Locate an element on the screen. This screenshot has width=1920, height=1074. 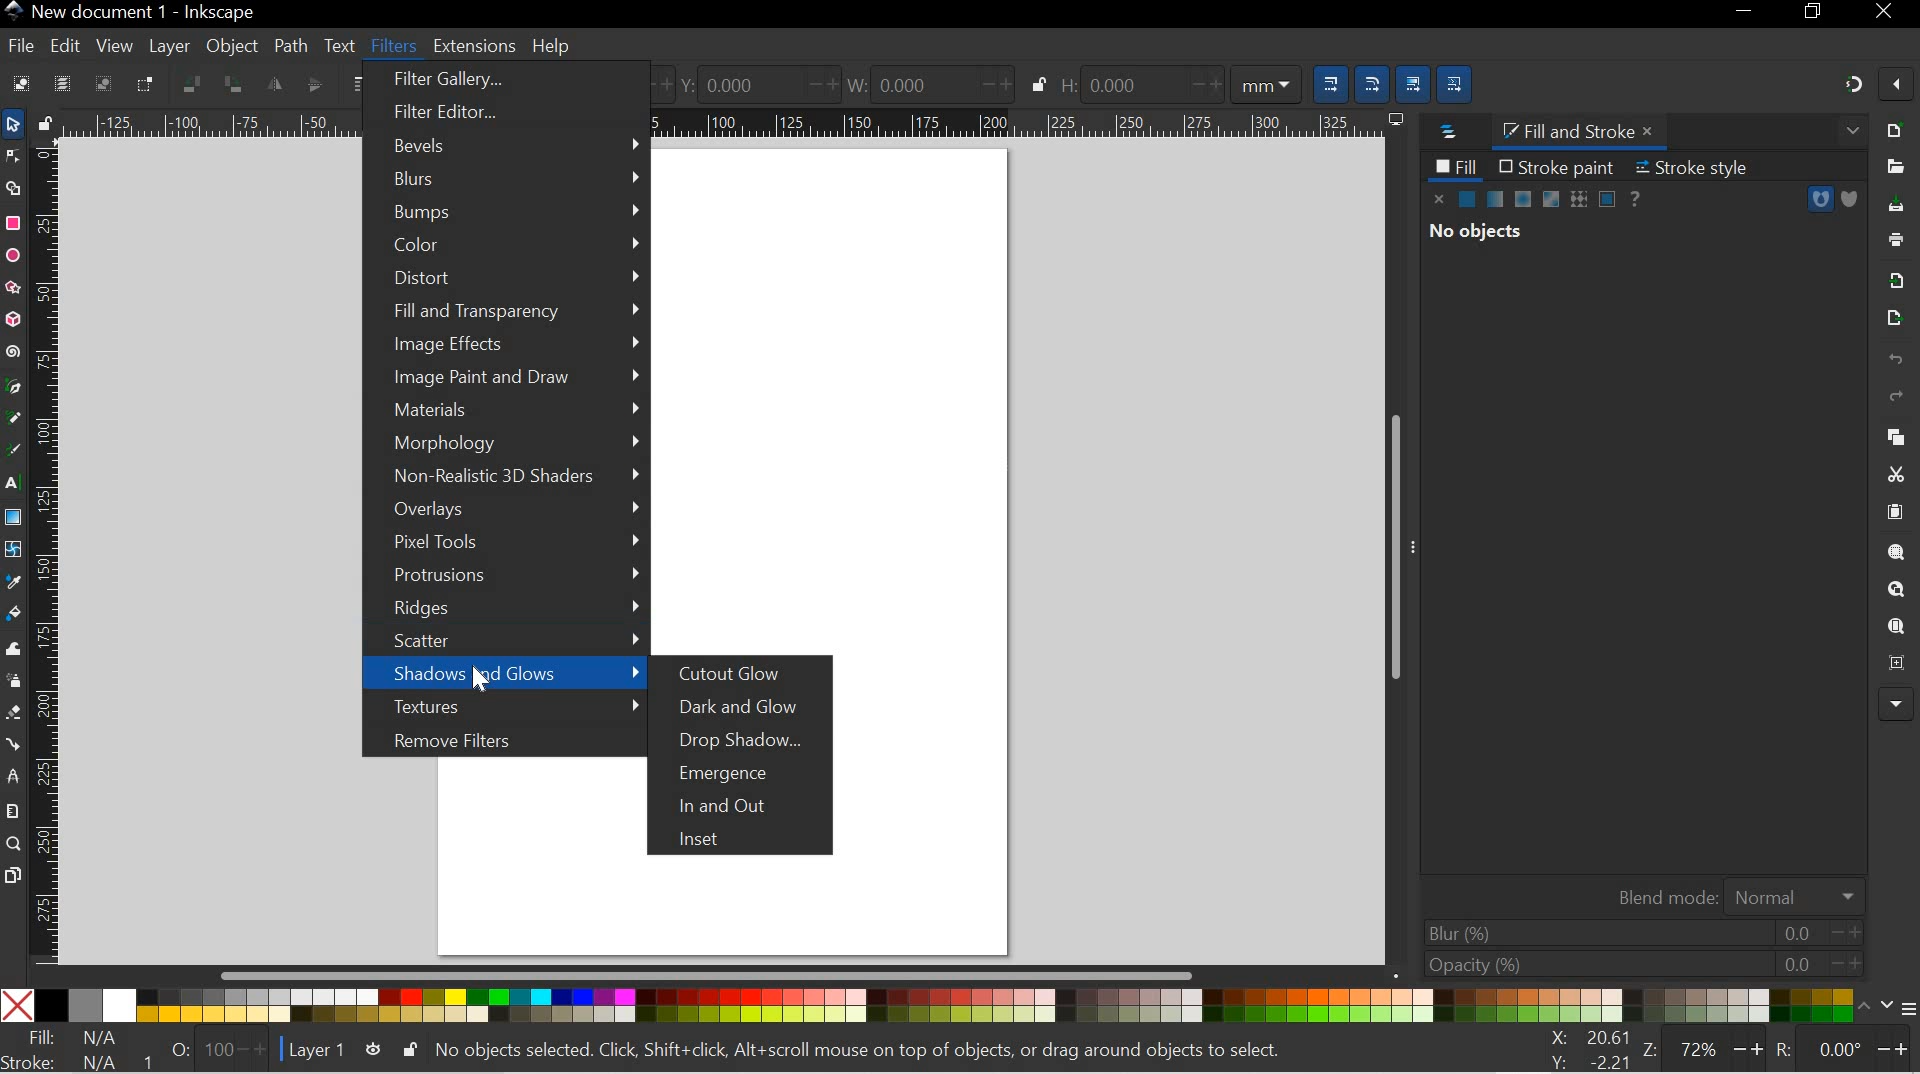
RAISE SELECTION TO TOP is located at coordinates (361, 84).